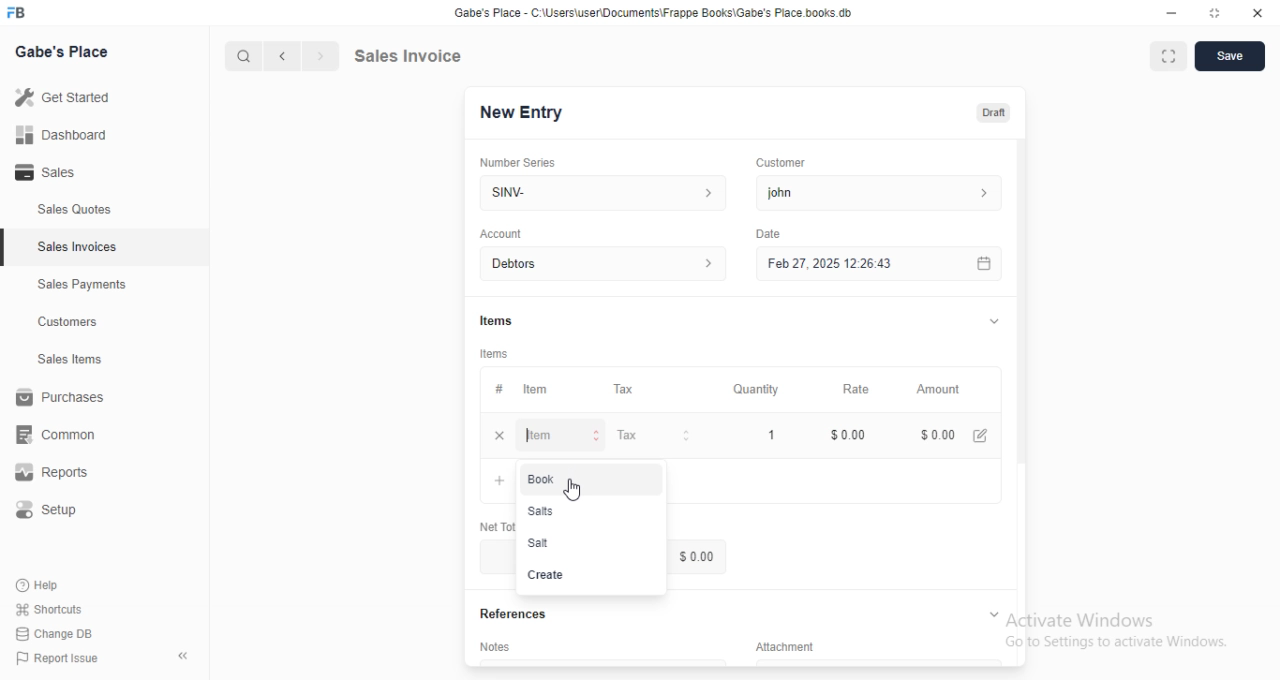 Image resolution: width=1280 pixels, height=680 pixels. I want to click on Rate, so click(861, 388).